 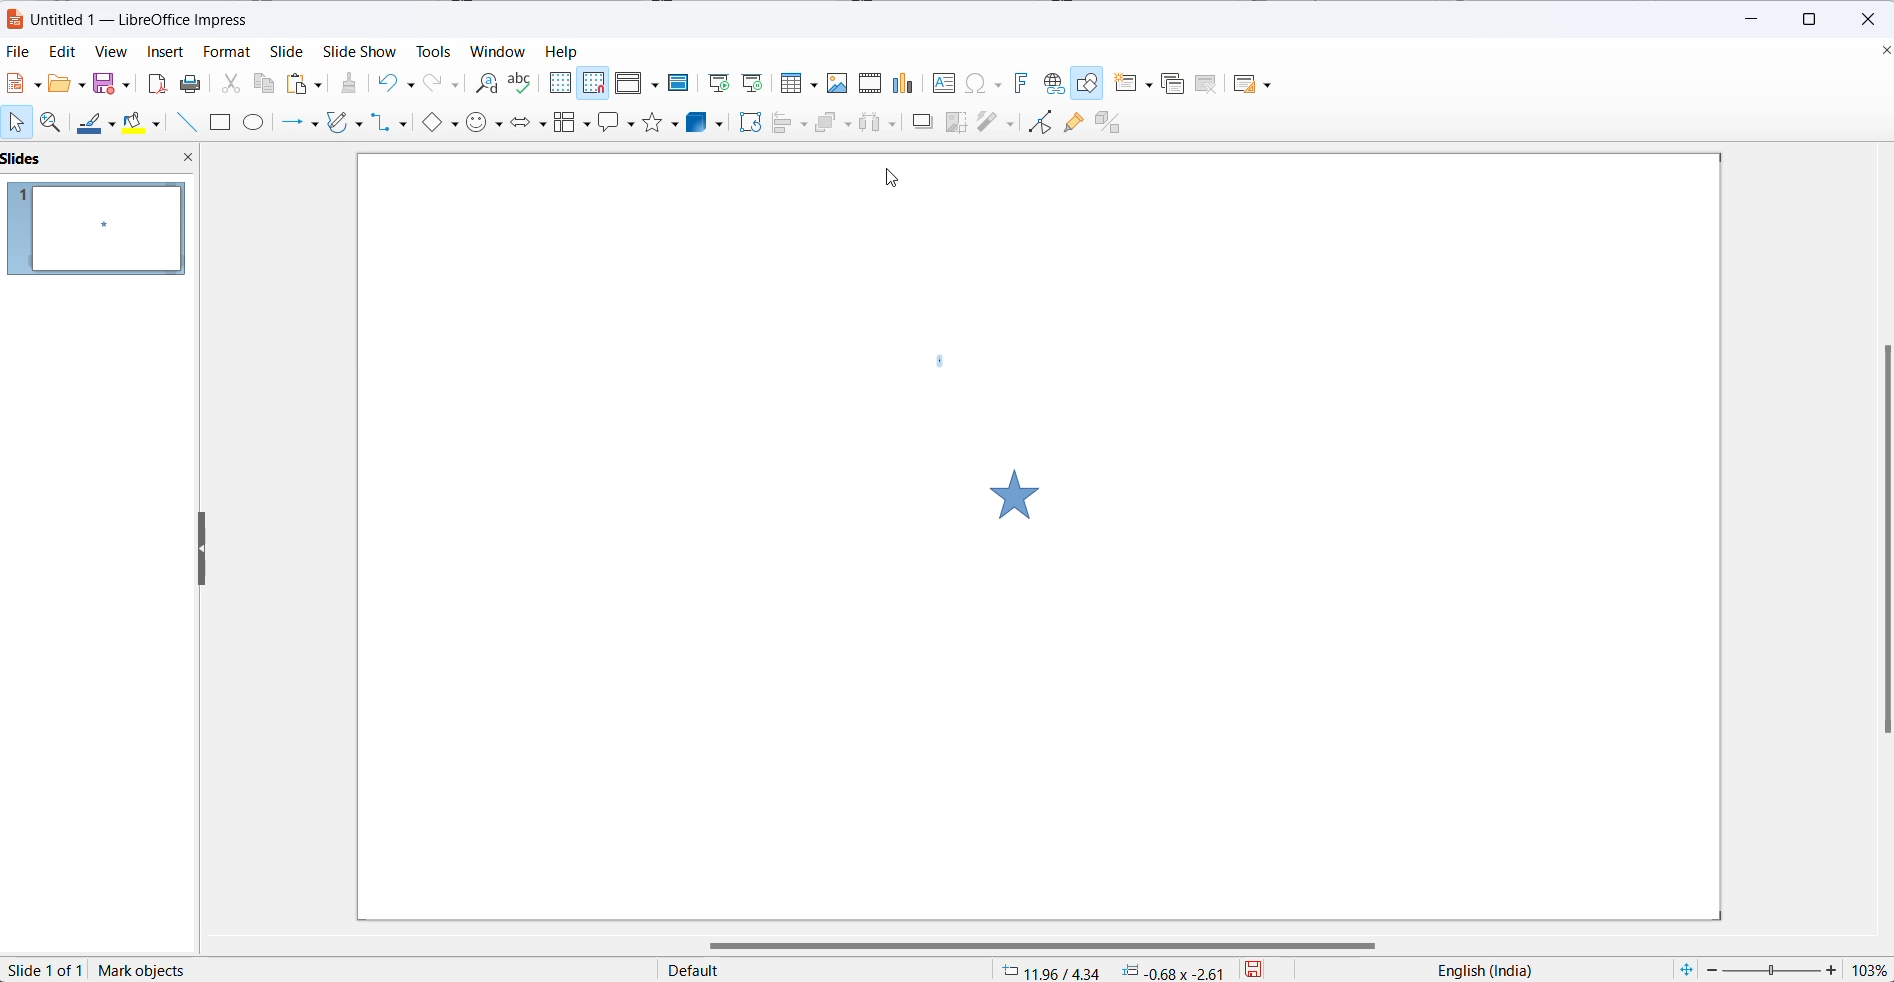 What do you see at coordinates (899, 184) in the screenshot?
I see `cursor` at bounding box center [899, 184].